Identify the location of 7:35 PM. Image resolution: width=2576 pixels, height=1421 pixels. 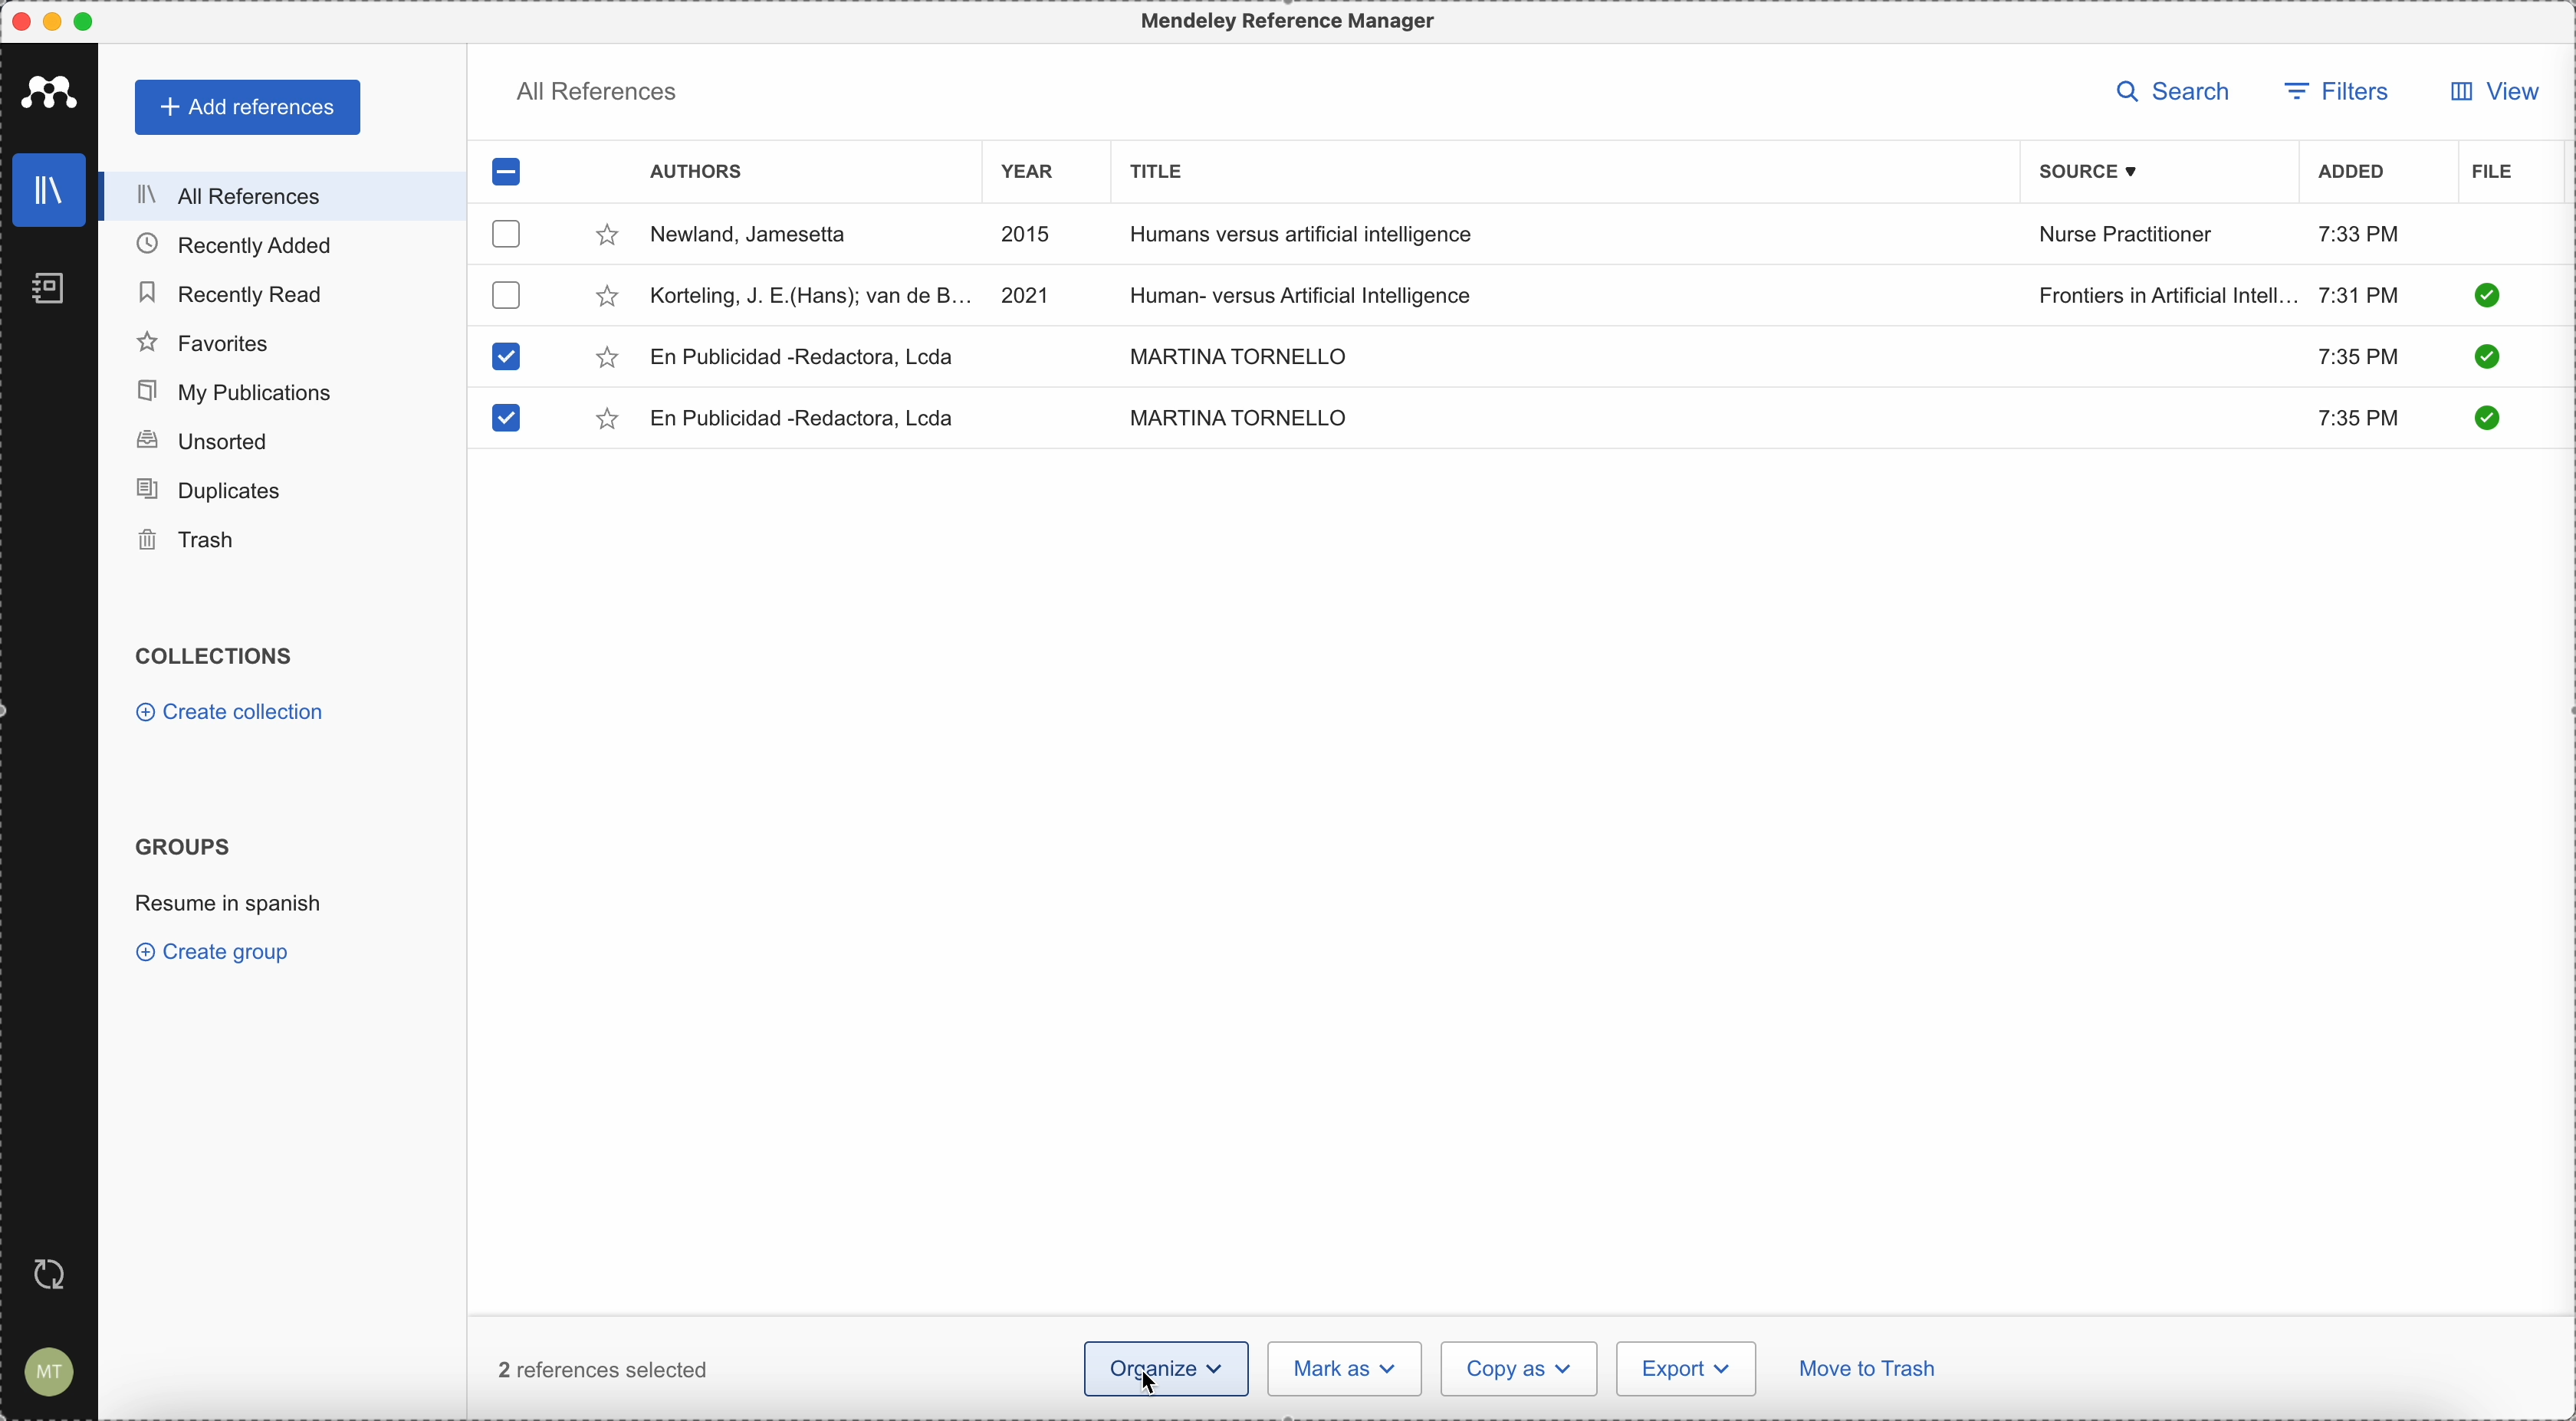
(2356, 354).